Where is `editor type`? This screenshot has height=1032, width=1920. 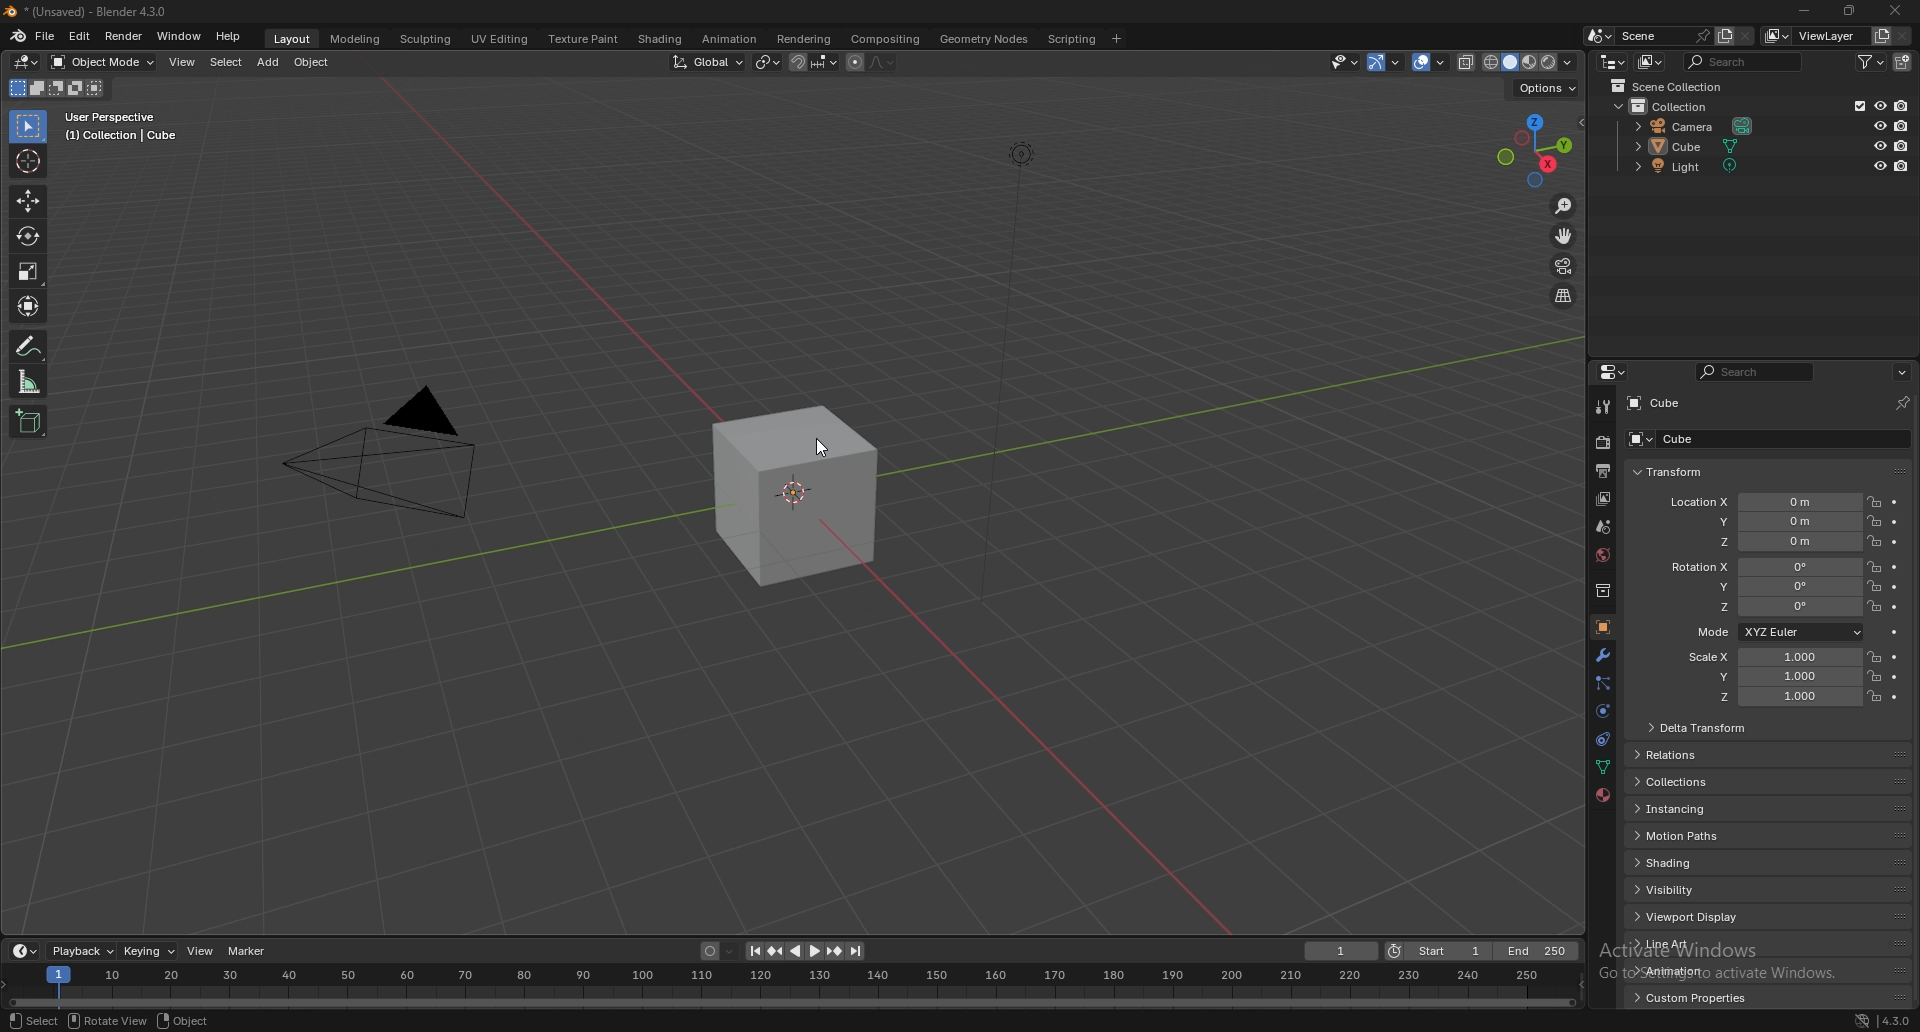 editor type is located at coordinates (23, 952).